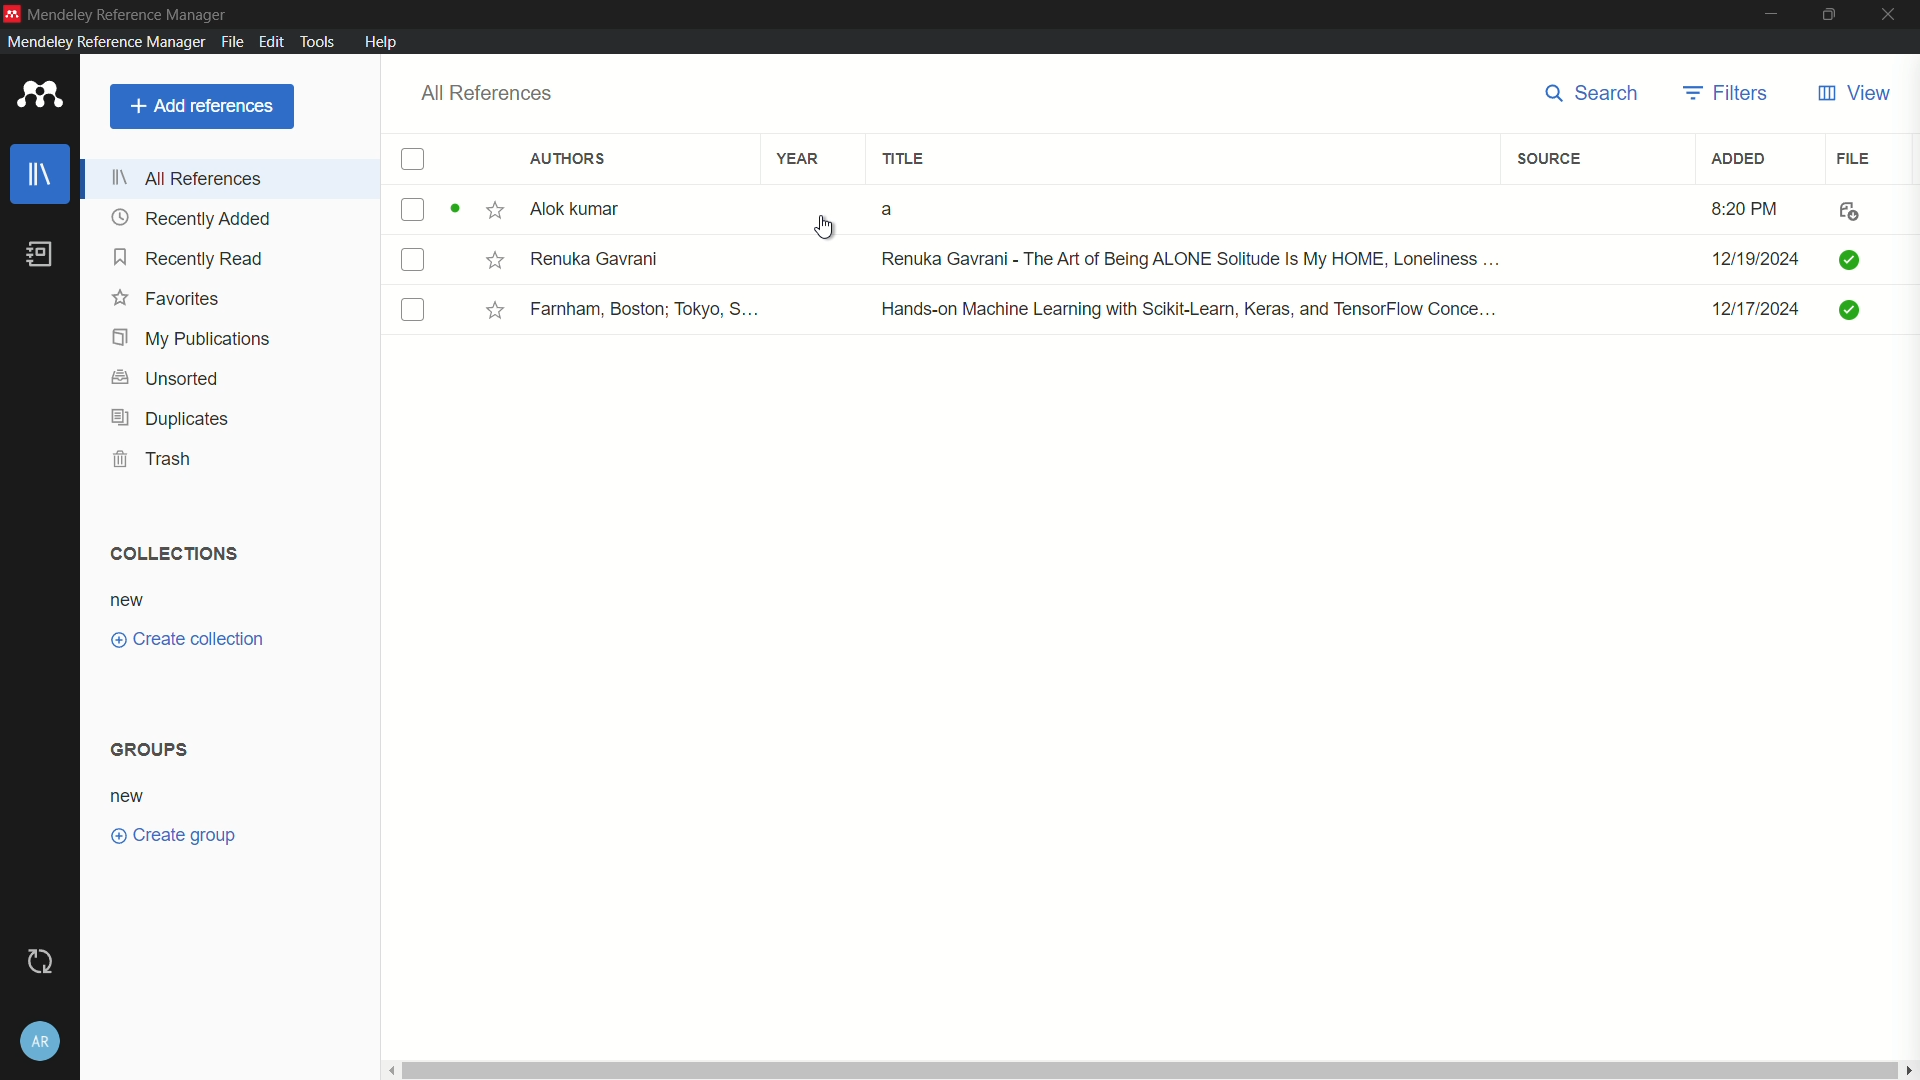 The width and height of the screenshot is (1920, 1080). What do you see at coordinates (1729, 93) in the screenshot?
I see `filters` at bounding box center [1729, 93].